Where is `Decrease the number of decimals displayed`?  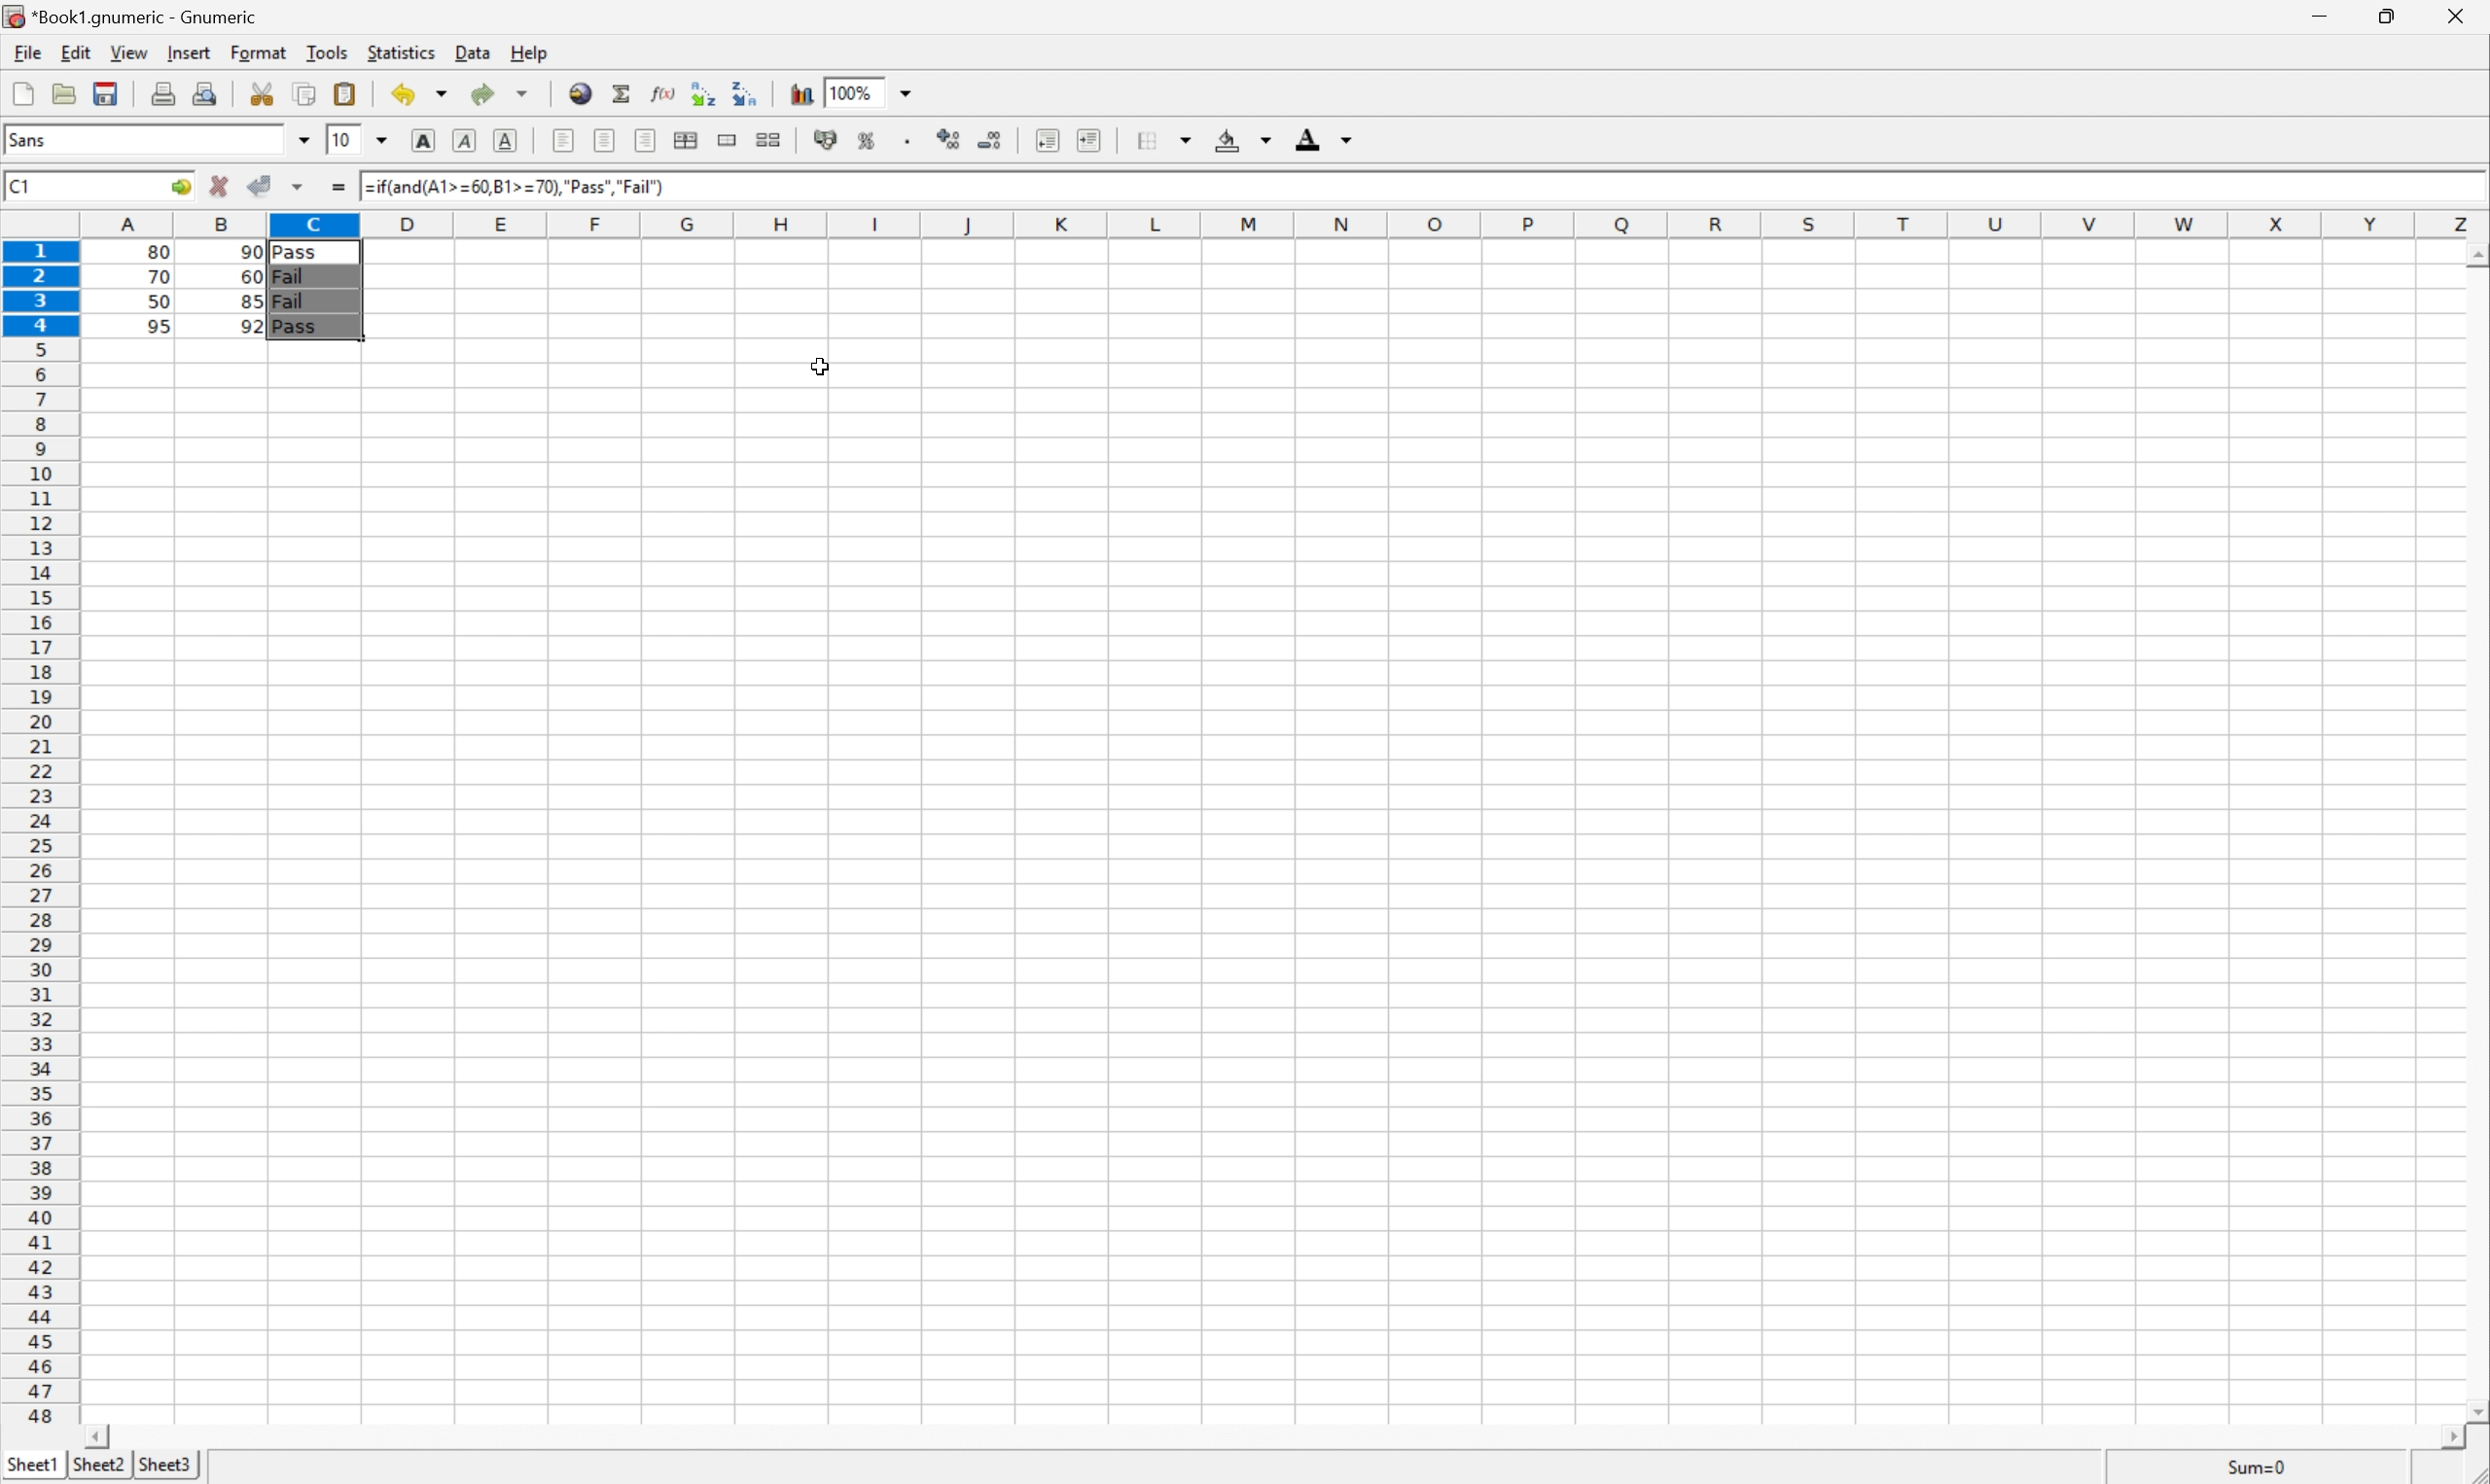
Decrease the number of decimals displayed is located at coordinates (995, 139).